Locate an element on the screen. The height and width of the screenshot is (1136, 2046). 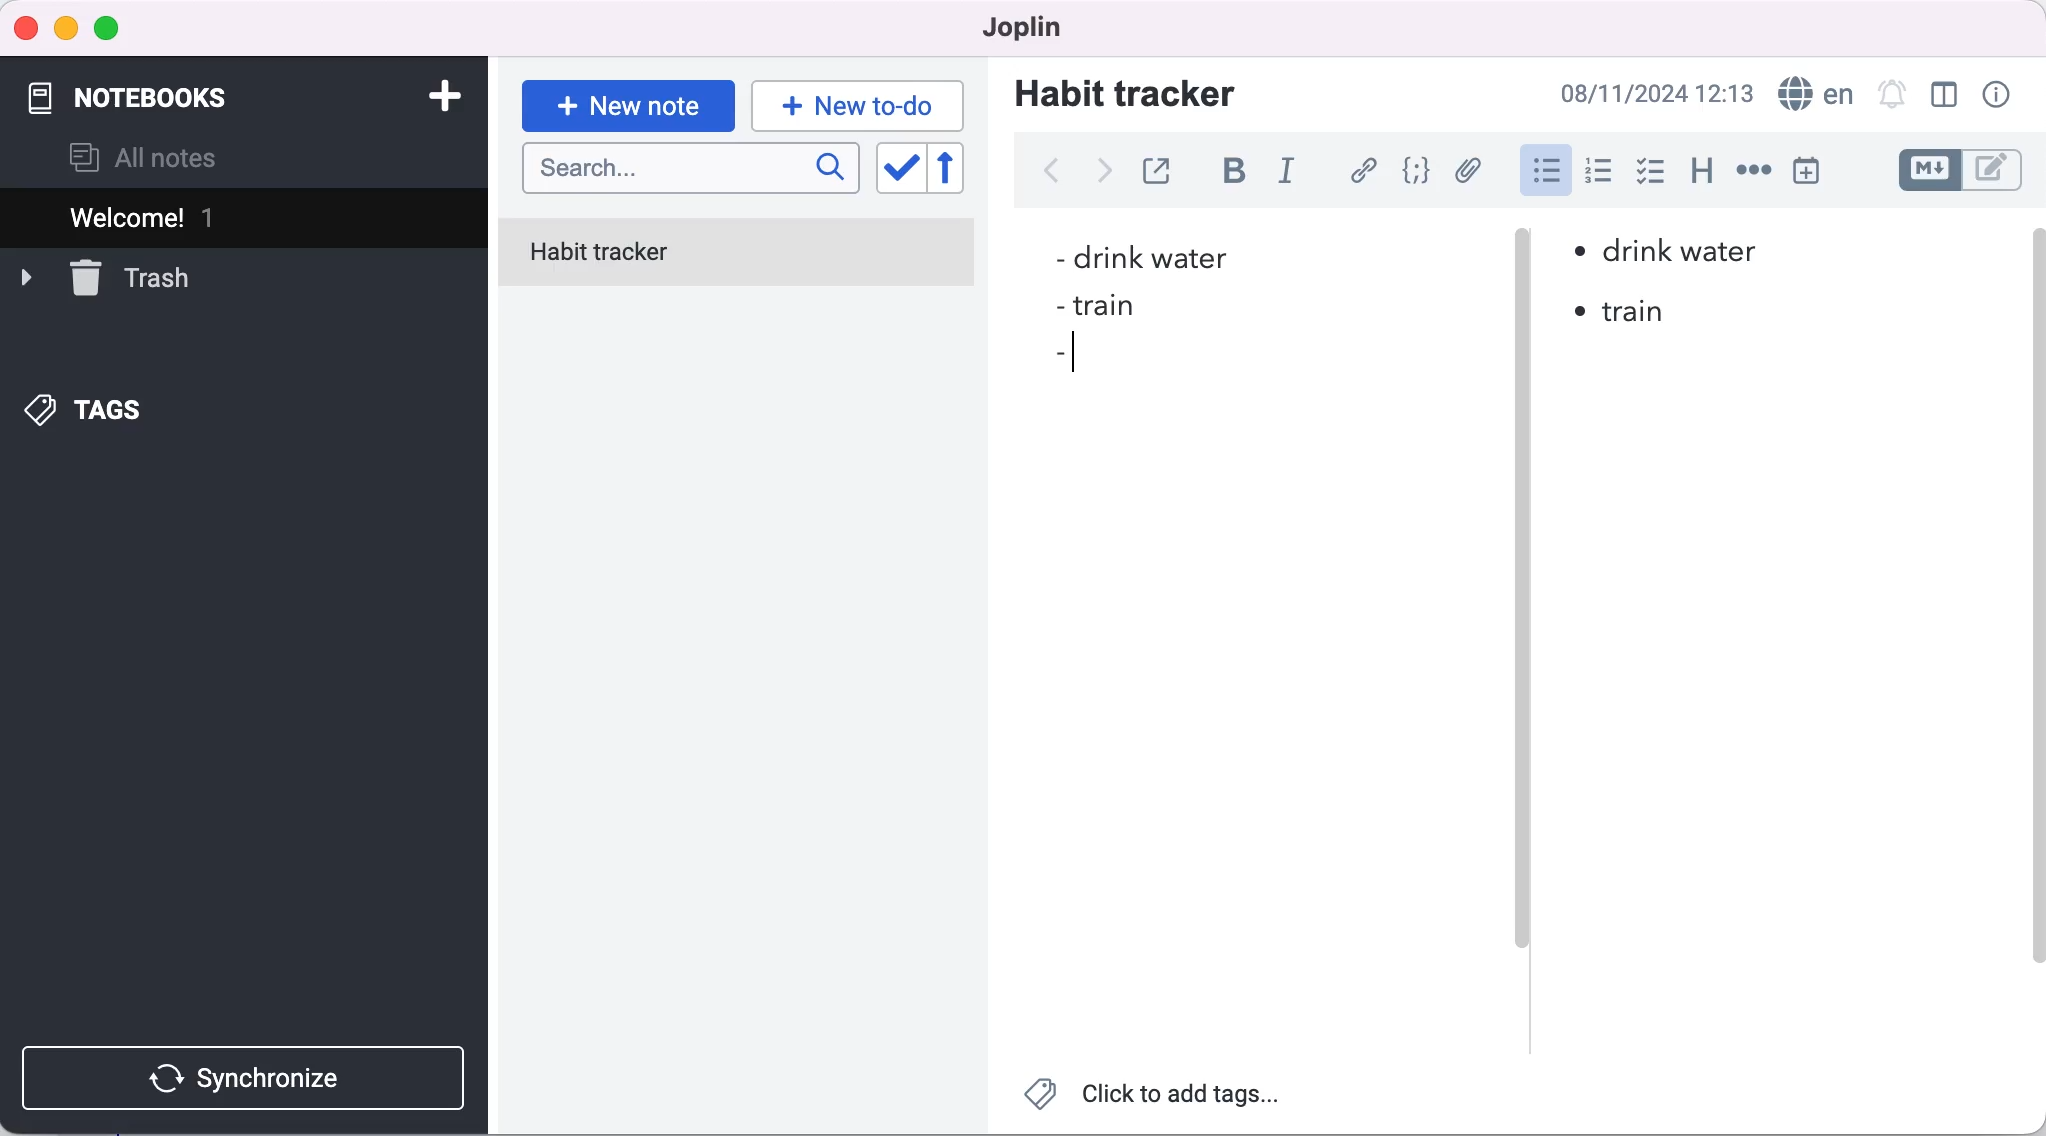
click to add tags is located at coordinates (1155, 1099).